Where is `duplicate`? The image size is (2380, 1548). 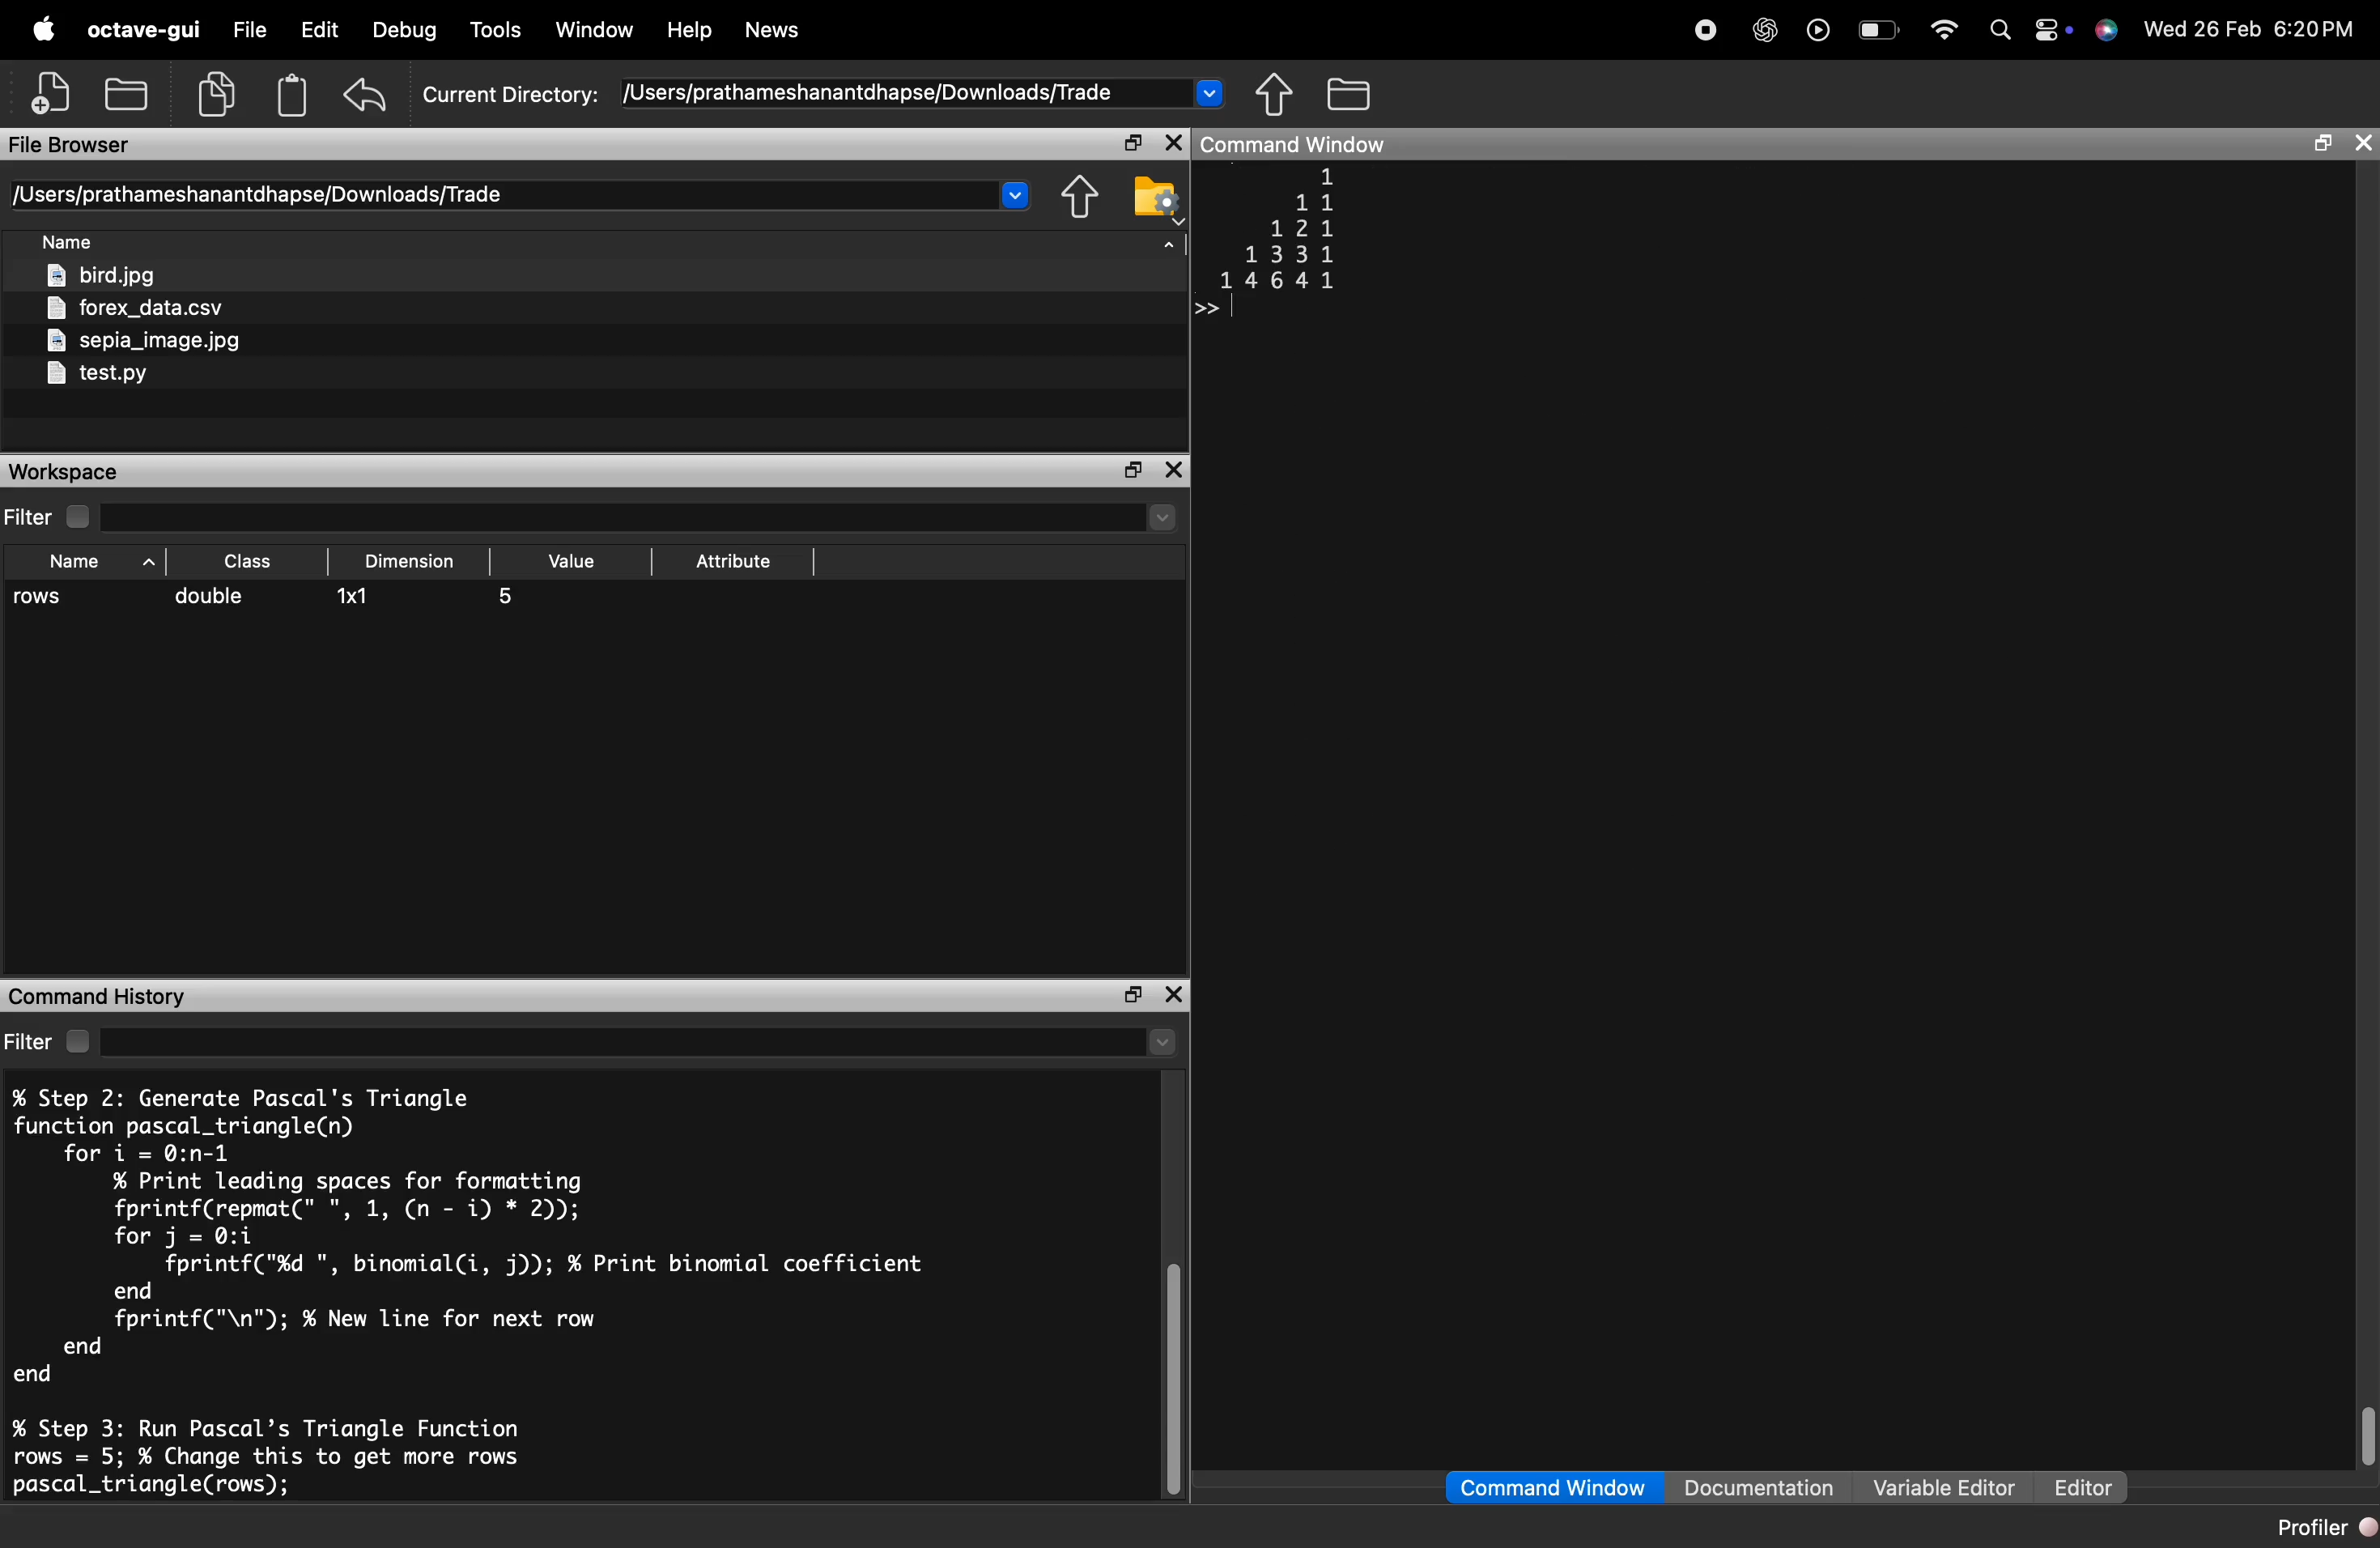
duplicate is located at coordinates (216, 94).